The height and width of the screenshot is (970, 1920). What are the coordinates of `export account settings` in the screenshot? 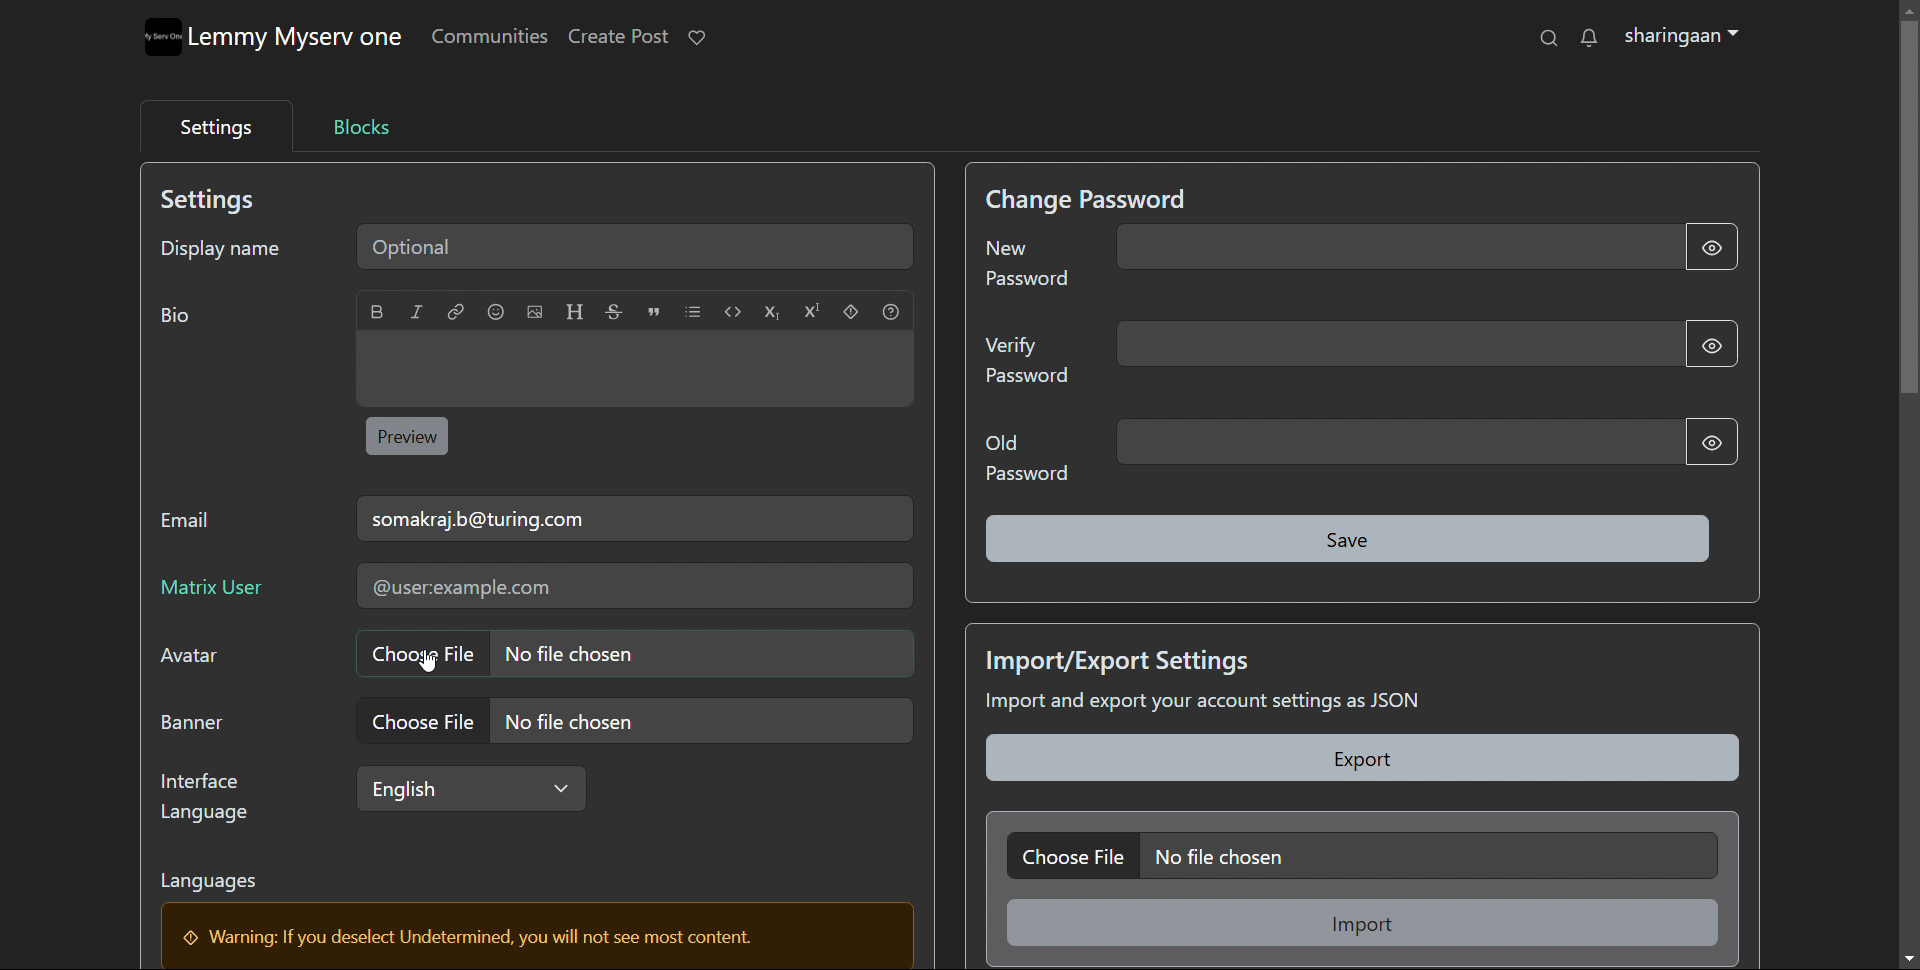 It's located at (1364, 758).